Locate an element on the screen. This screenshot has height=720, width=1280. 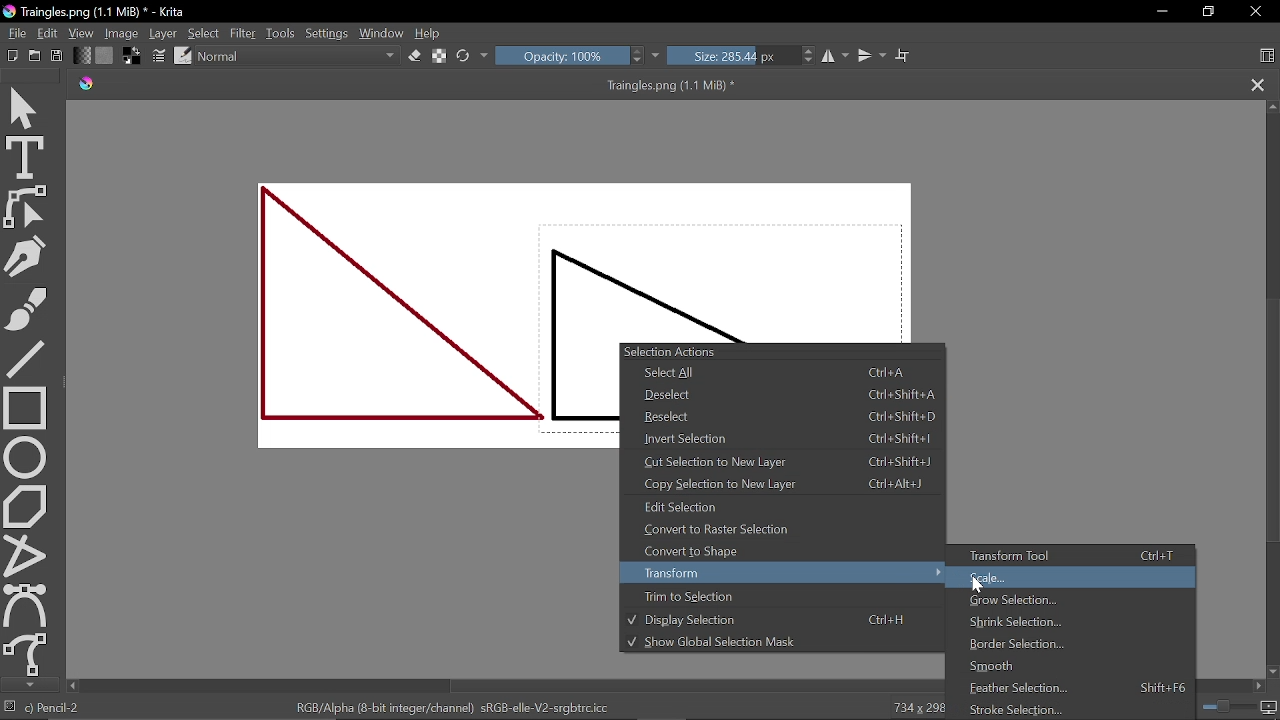
Shrink selection is located at coordinates (1061, 623).